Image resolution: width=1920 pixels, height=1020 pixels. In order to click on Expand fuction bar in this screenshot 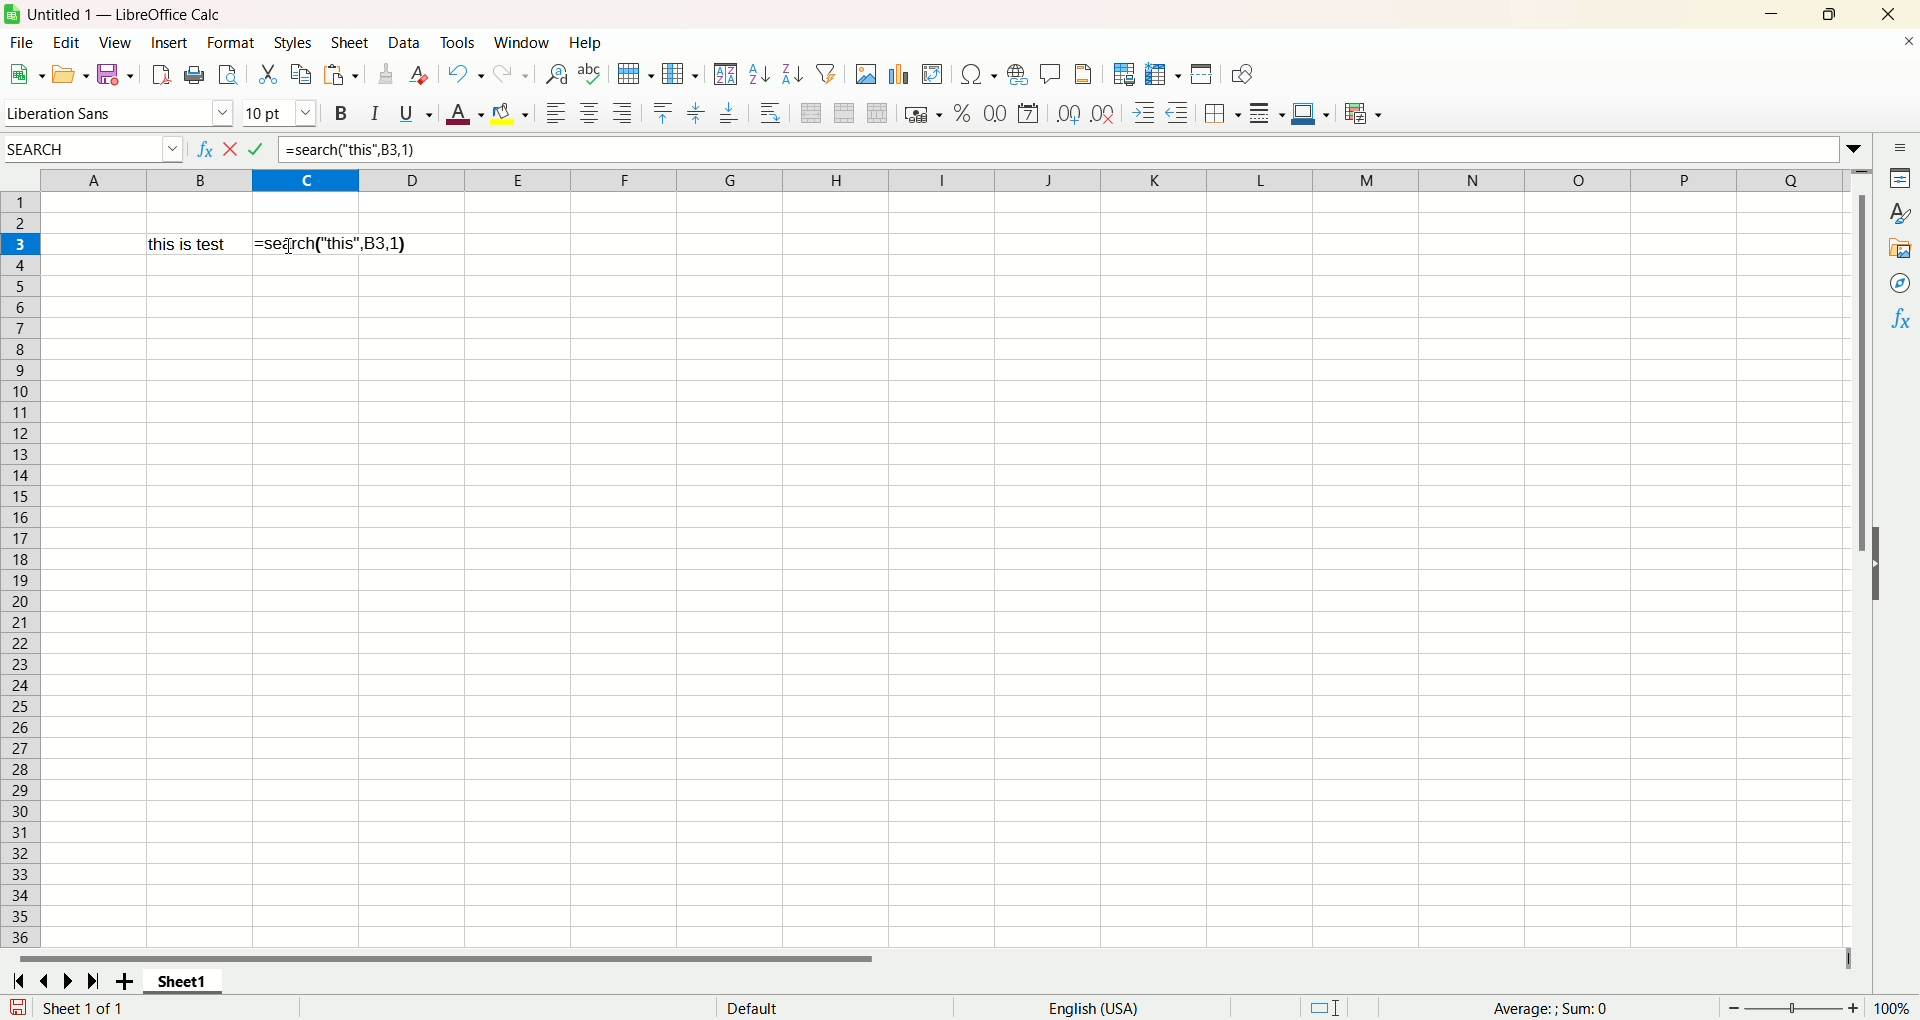, I will do `click(1857, 152)`.